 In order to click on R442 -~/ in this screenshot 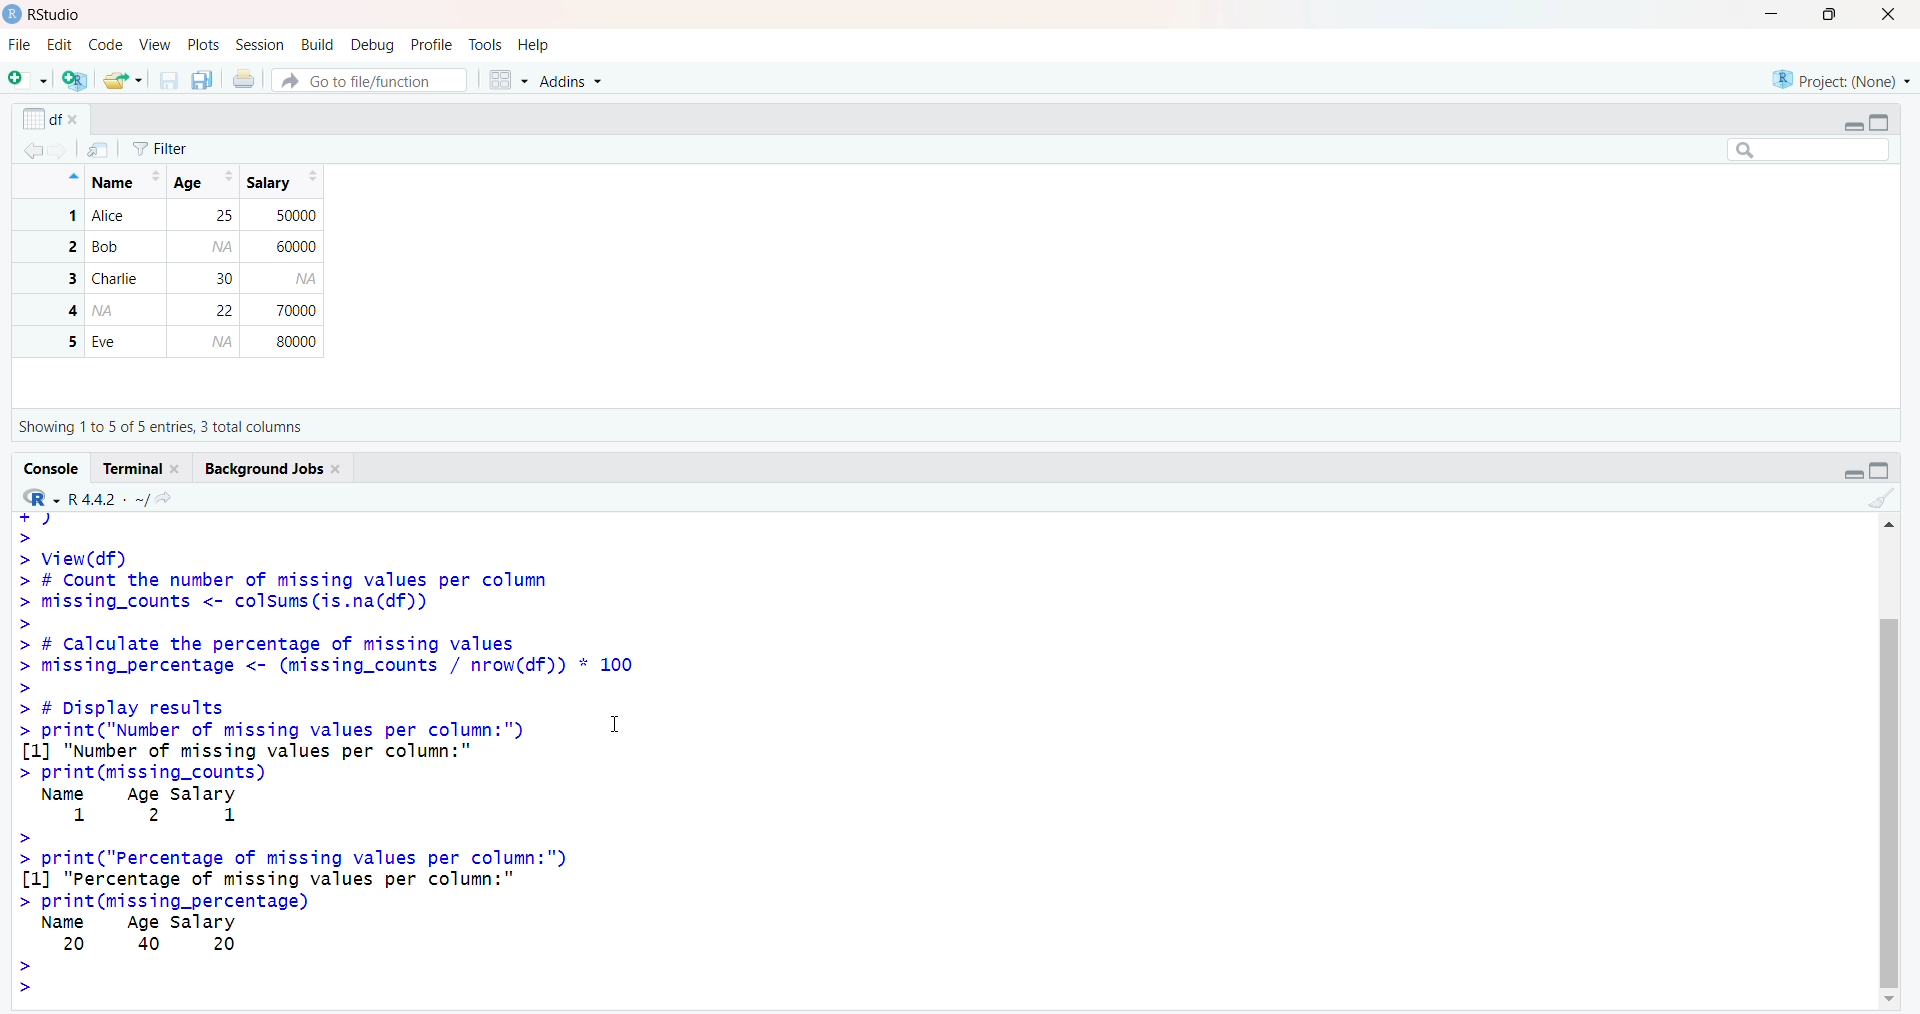, I will do `click(106, 499)`.